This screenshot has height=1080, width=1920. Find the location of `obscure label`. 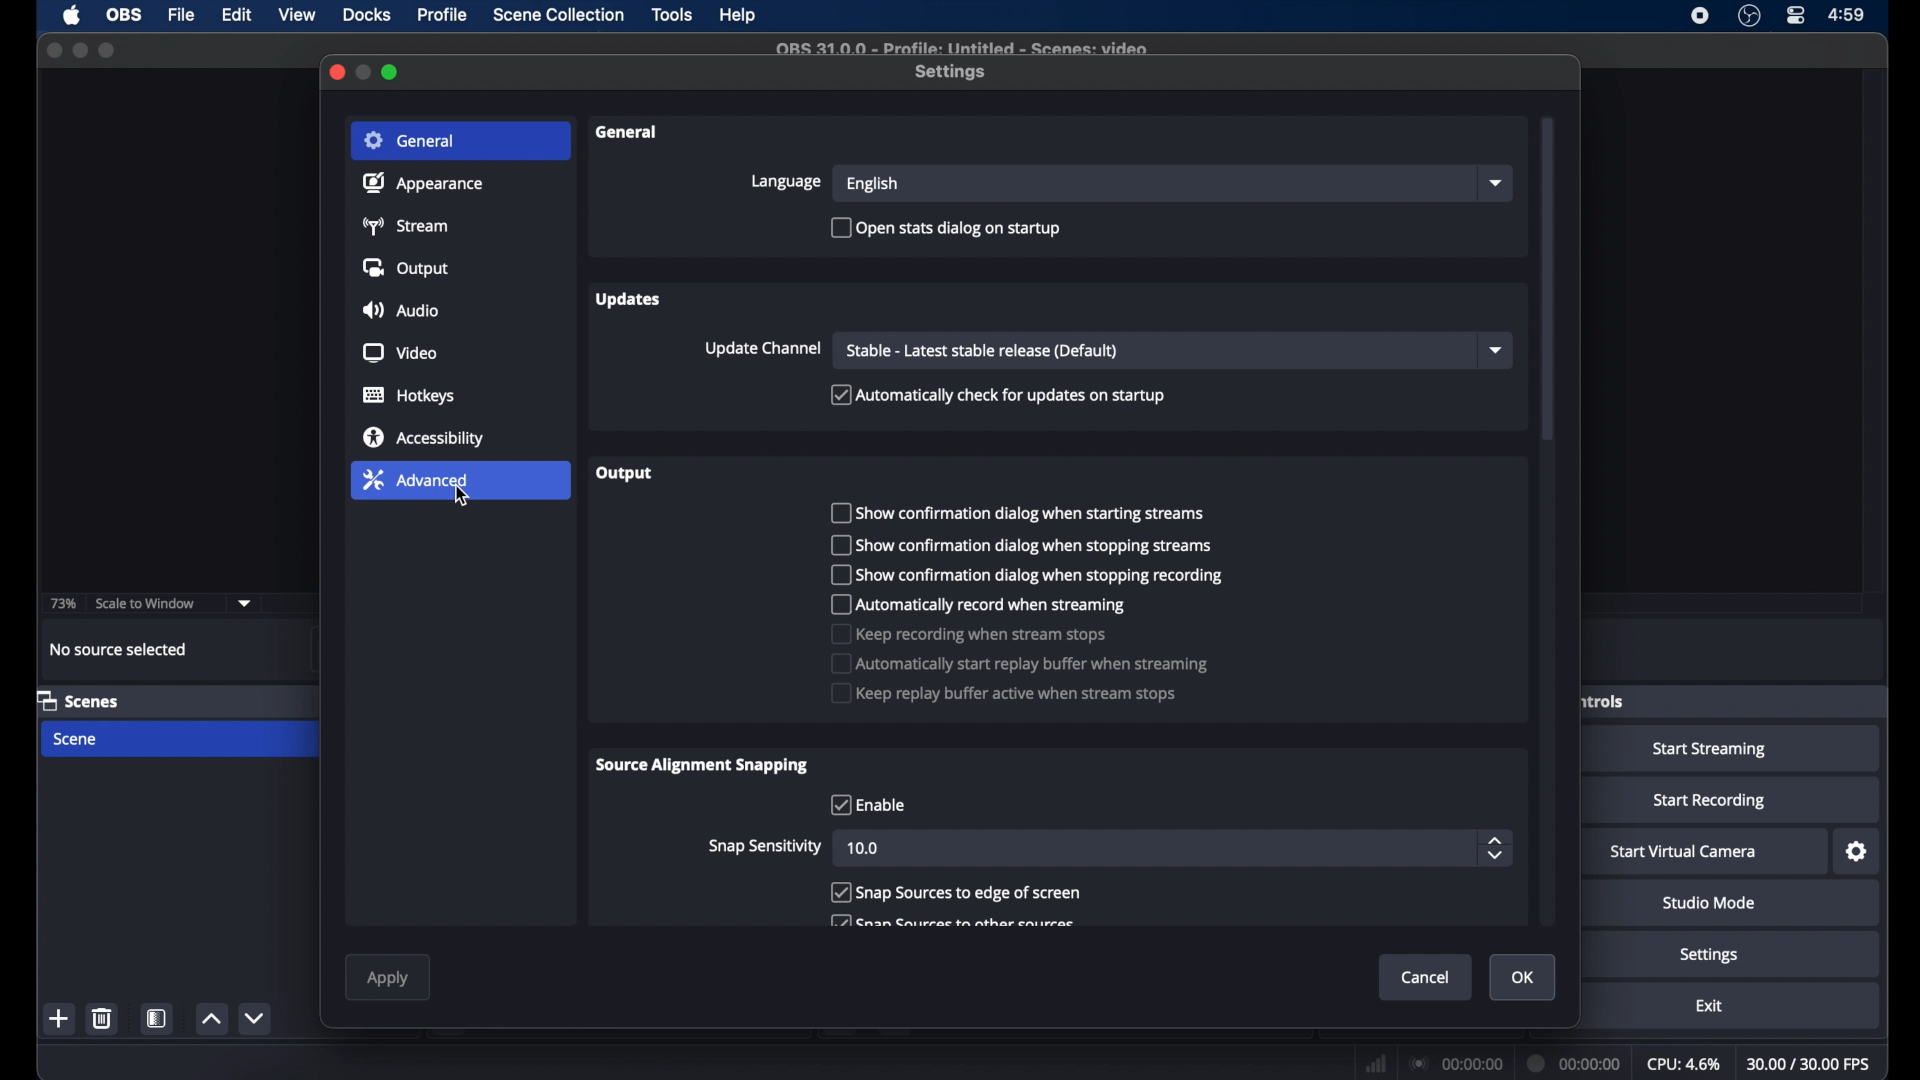

obscure label is located at coordinates (1604, 701).